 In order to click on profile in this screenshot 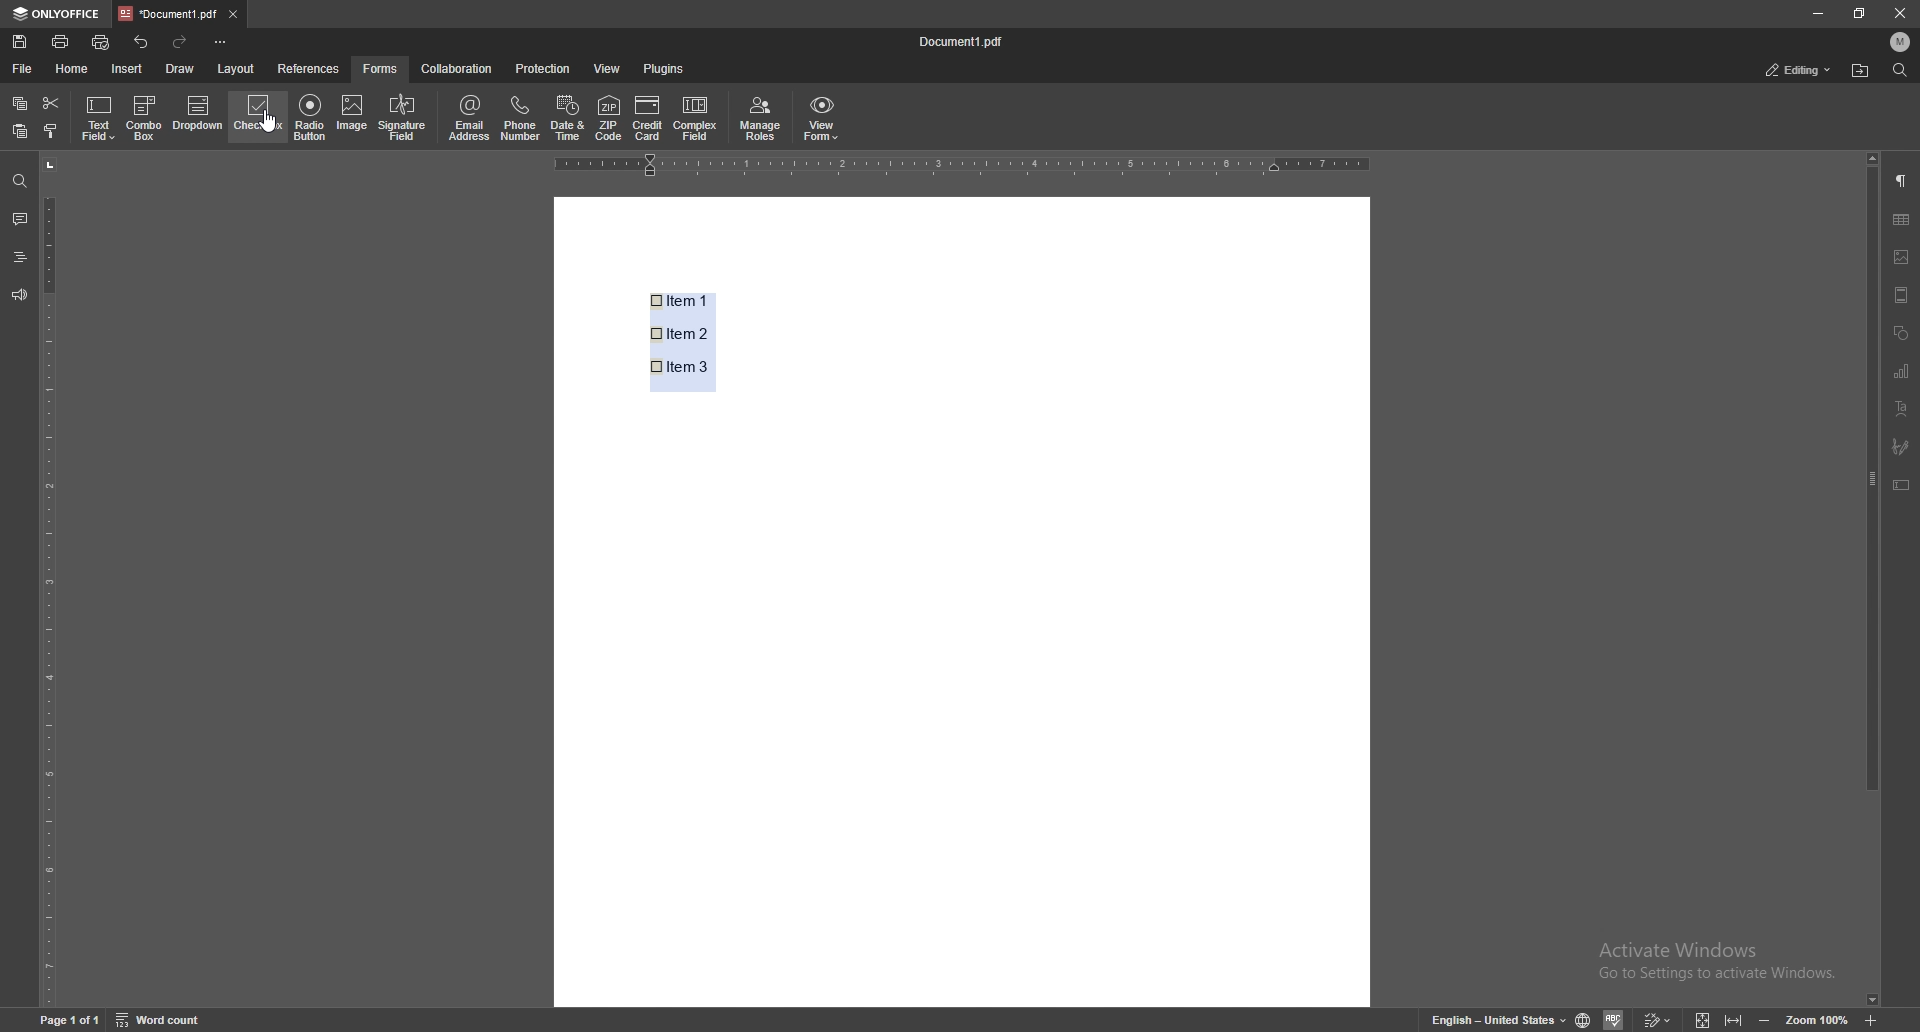, I will do `click(1899, 42)`.